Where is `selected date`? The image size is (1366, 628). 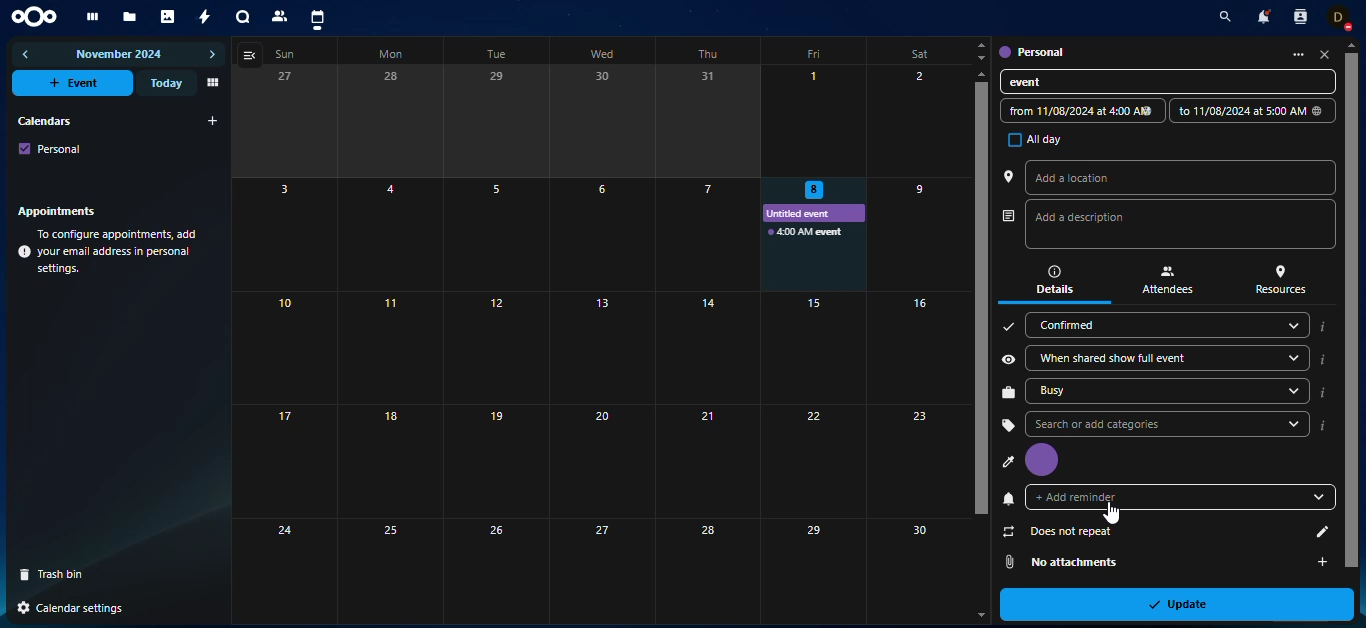 selected date is located at coordinates (808, 188).